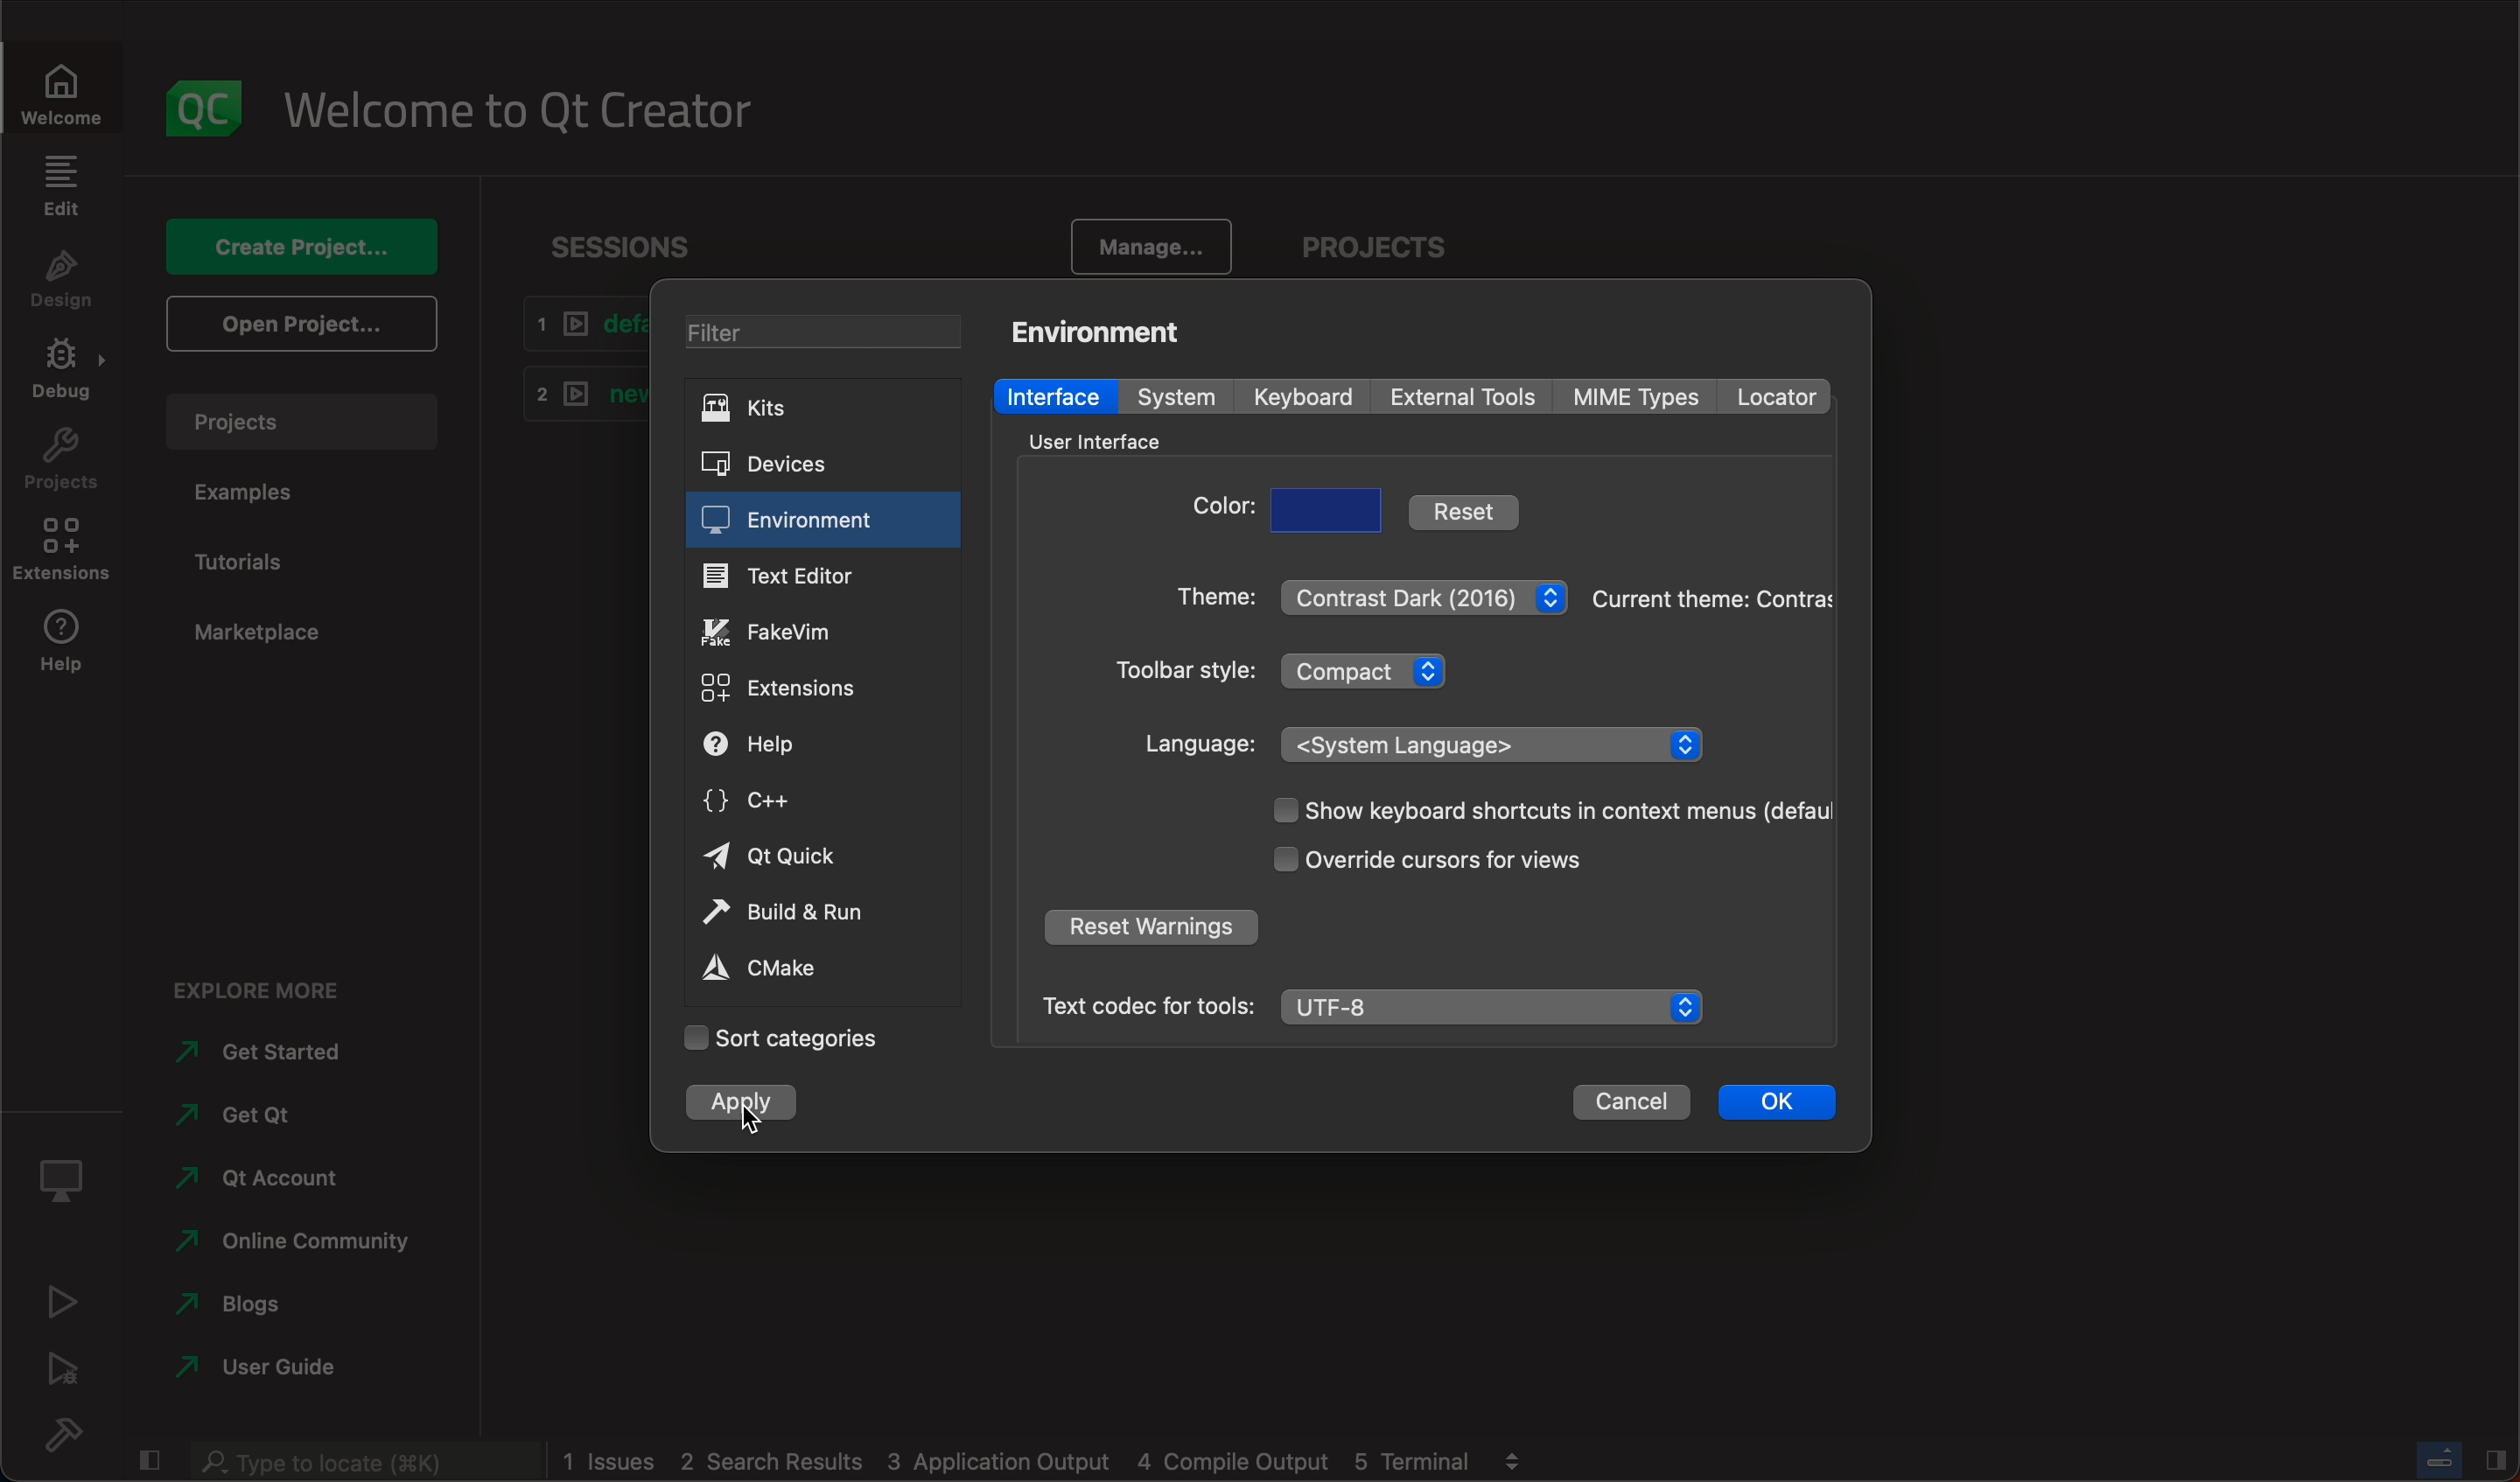 This screenshot has width=2520, height=1482. I want to click on language, so click(1201, 744).